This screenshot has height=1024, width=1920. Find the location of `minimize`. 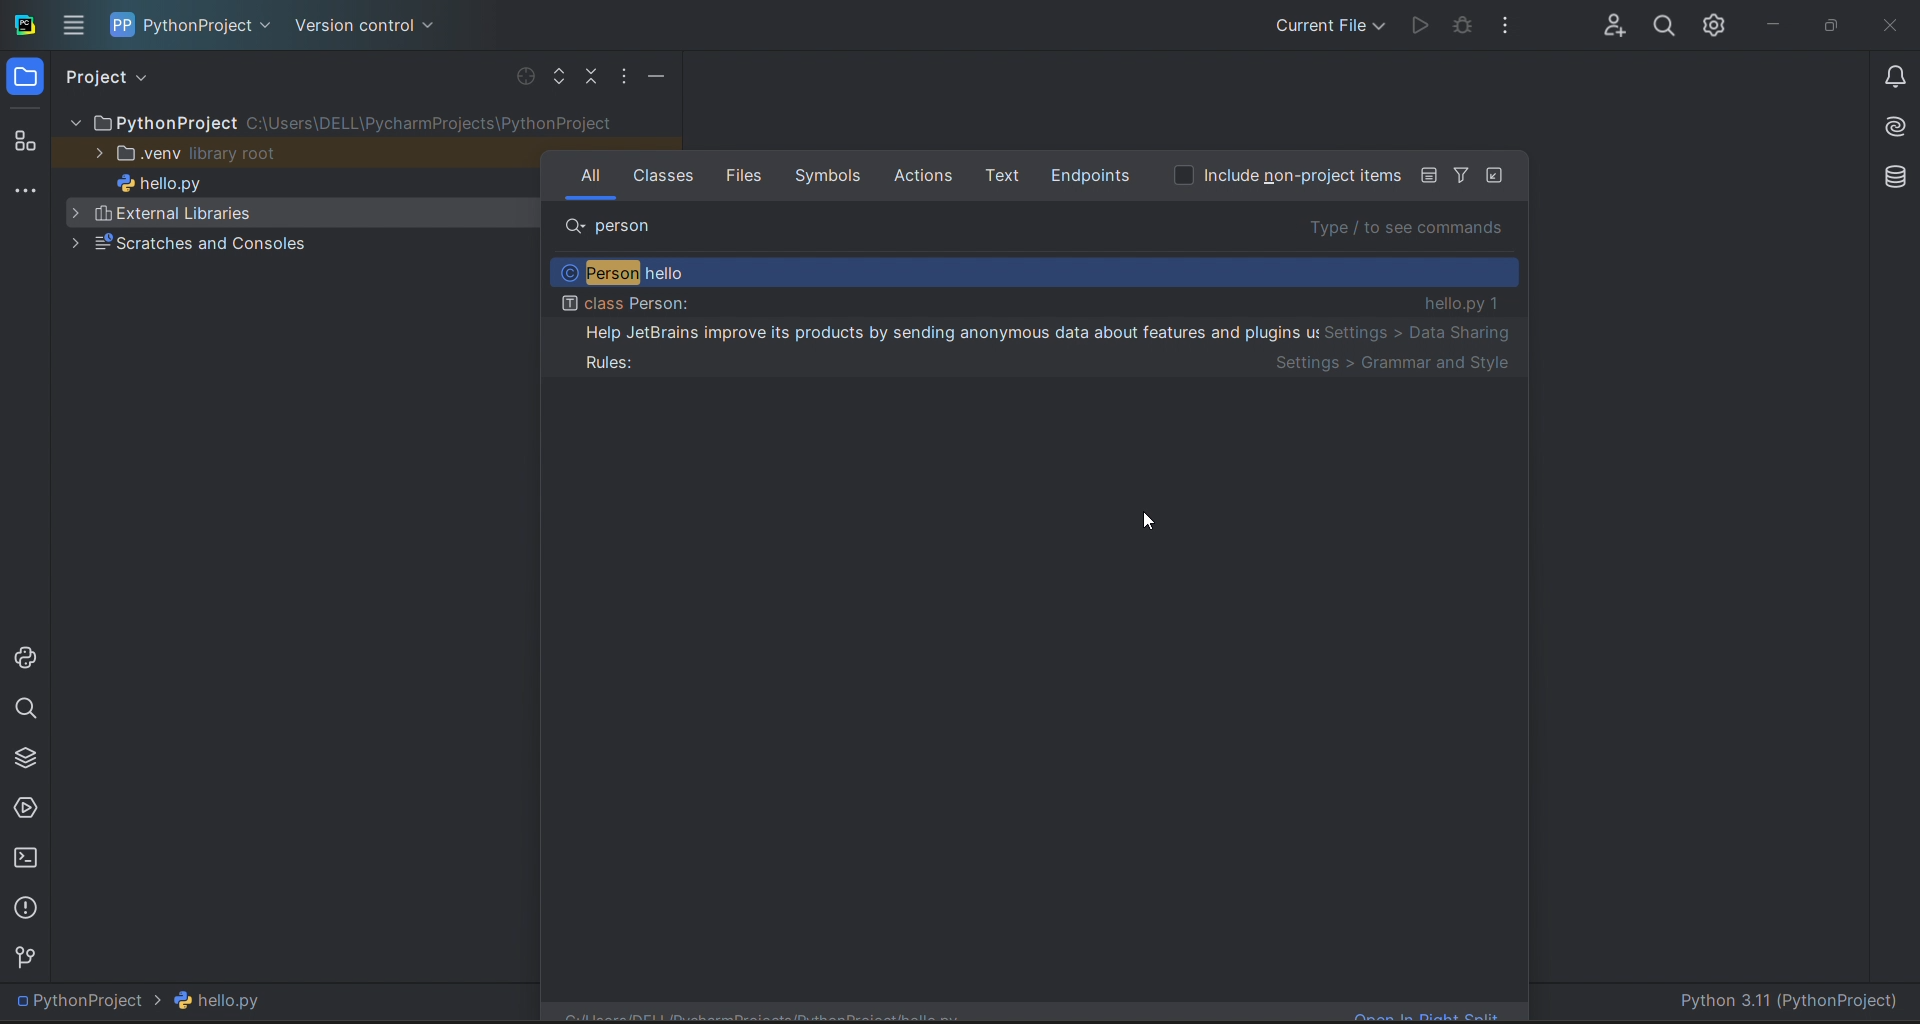

minimize is located at coordinates (656, 75).